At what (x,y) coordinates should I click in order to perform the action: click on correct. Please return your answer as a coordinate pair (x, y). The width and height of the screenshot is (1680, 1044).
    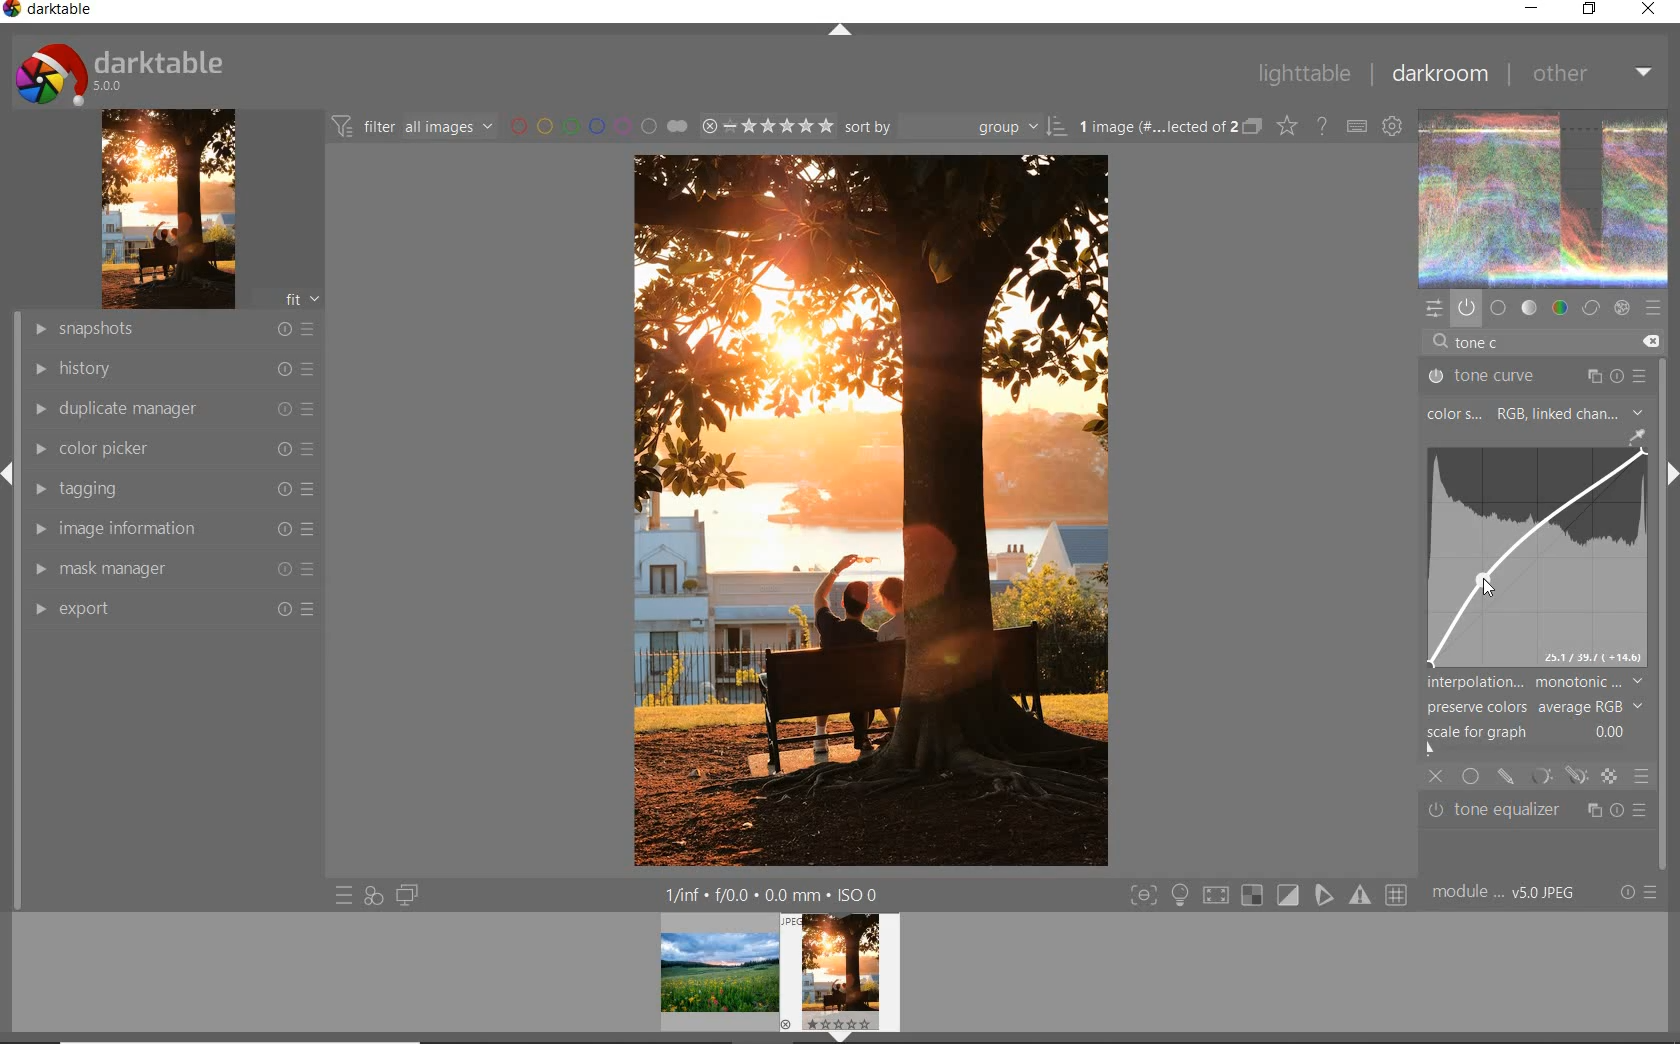
    Looking at the image, I should click on (1590, 308).